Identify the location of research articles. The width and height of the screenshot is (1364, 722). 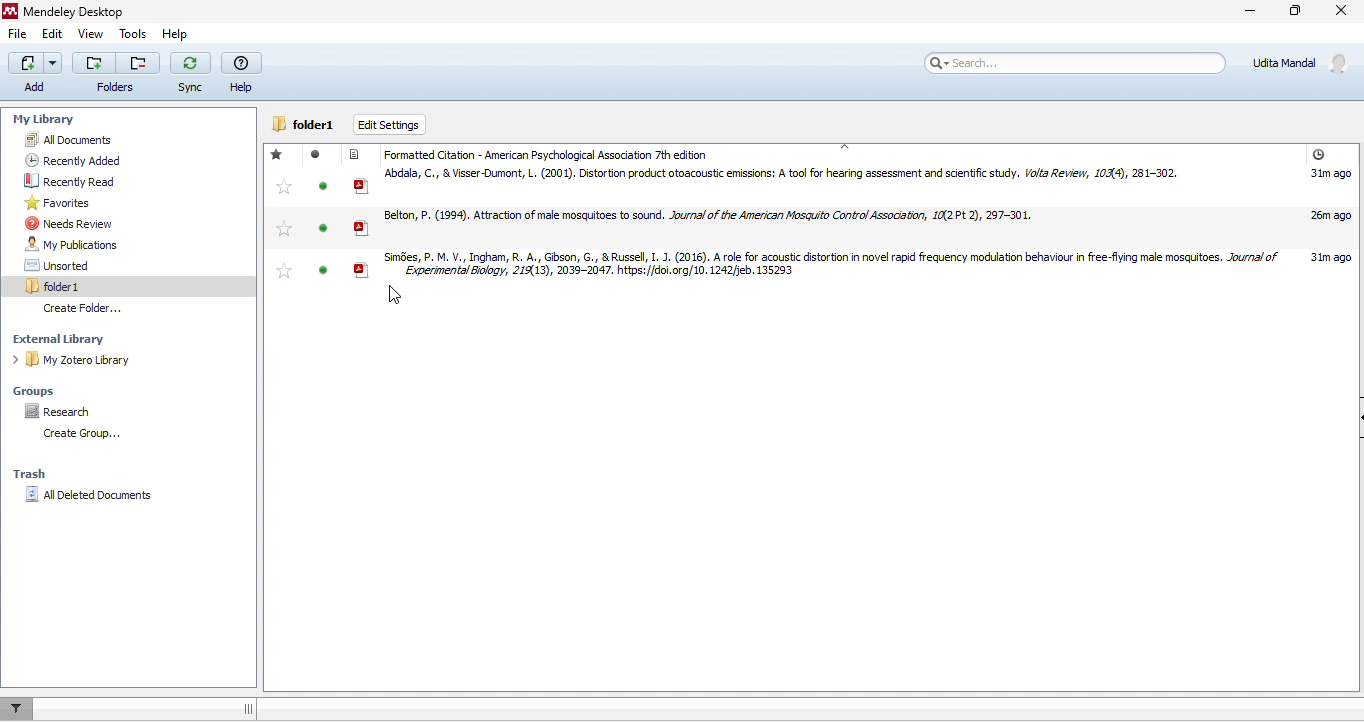
(851, 267).